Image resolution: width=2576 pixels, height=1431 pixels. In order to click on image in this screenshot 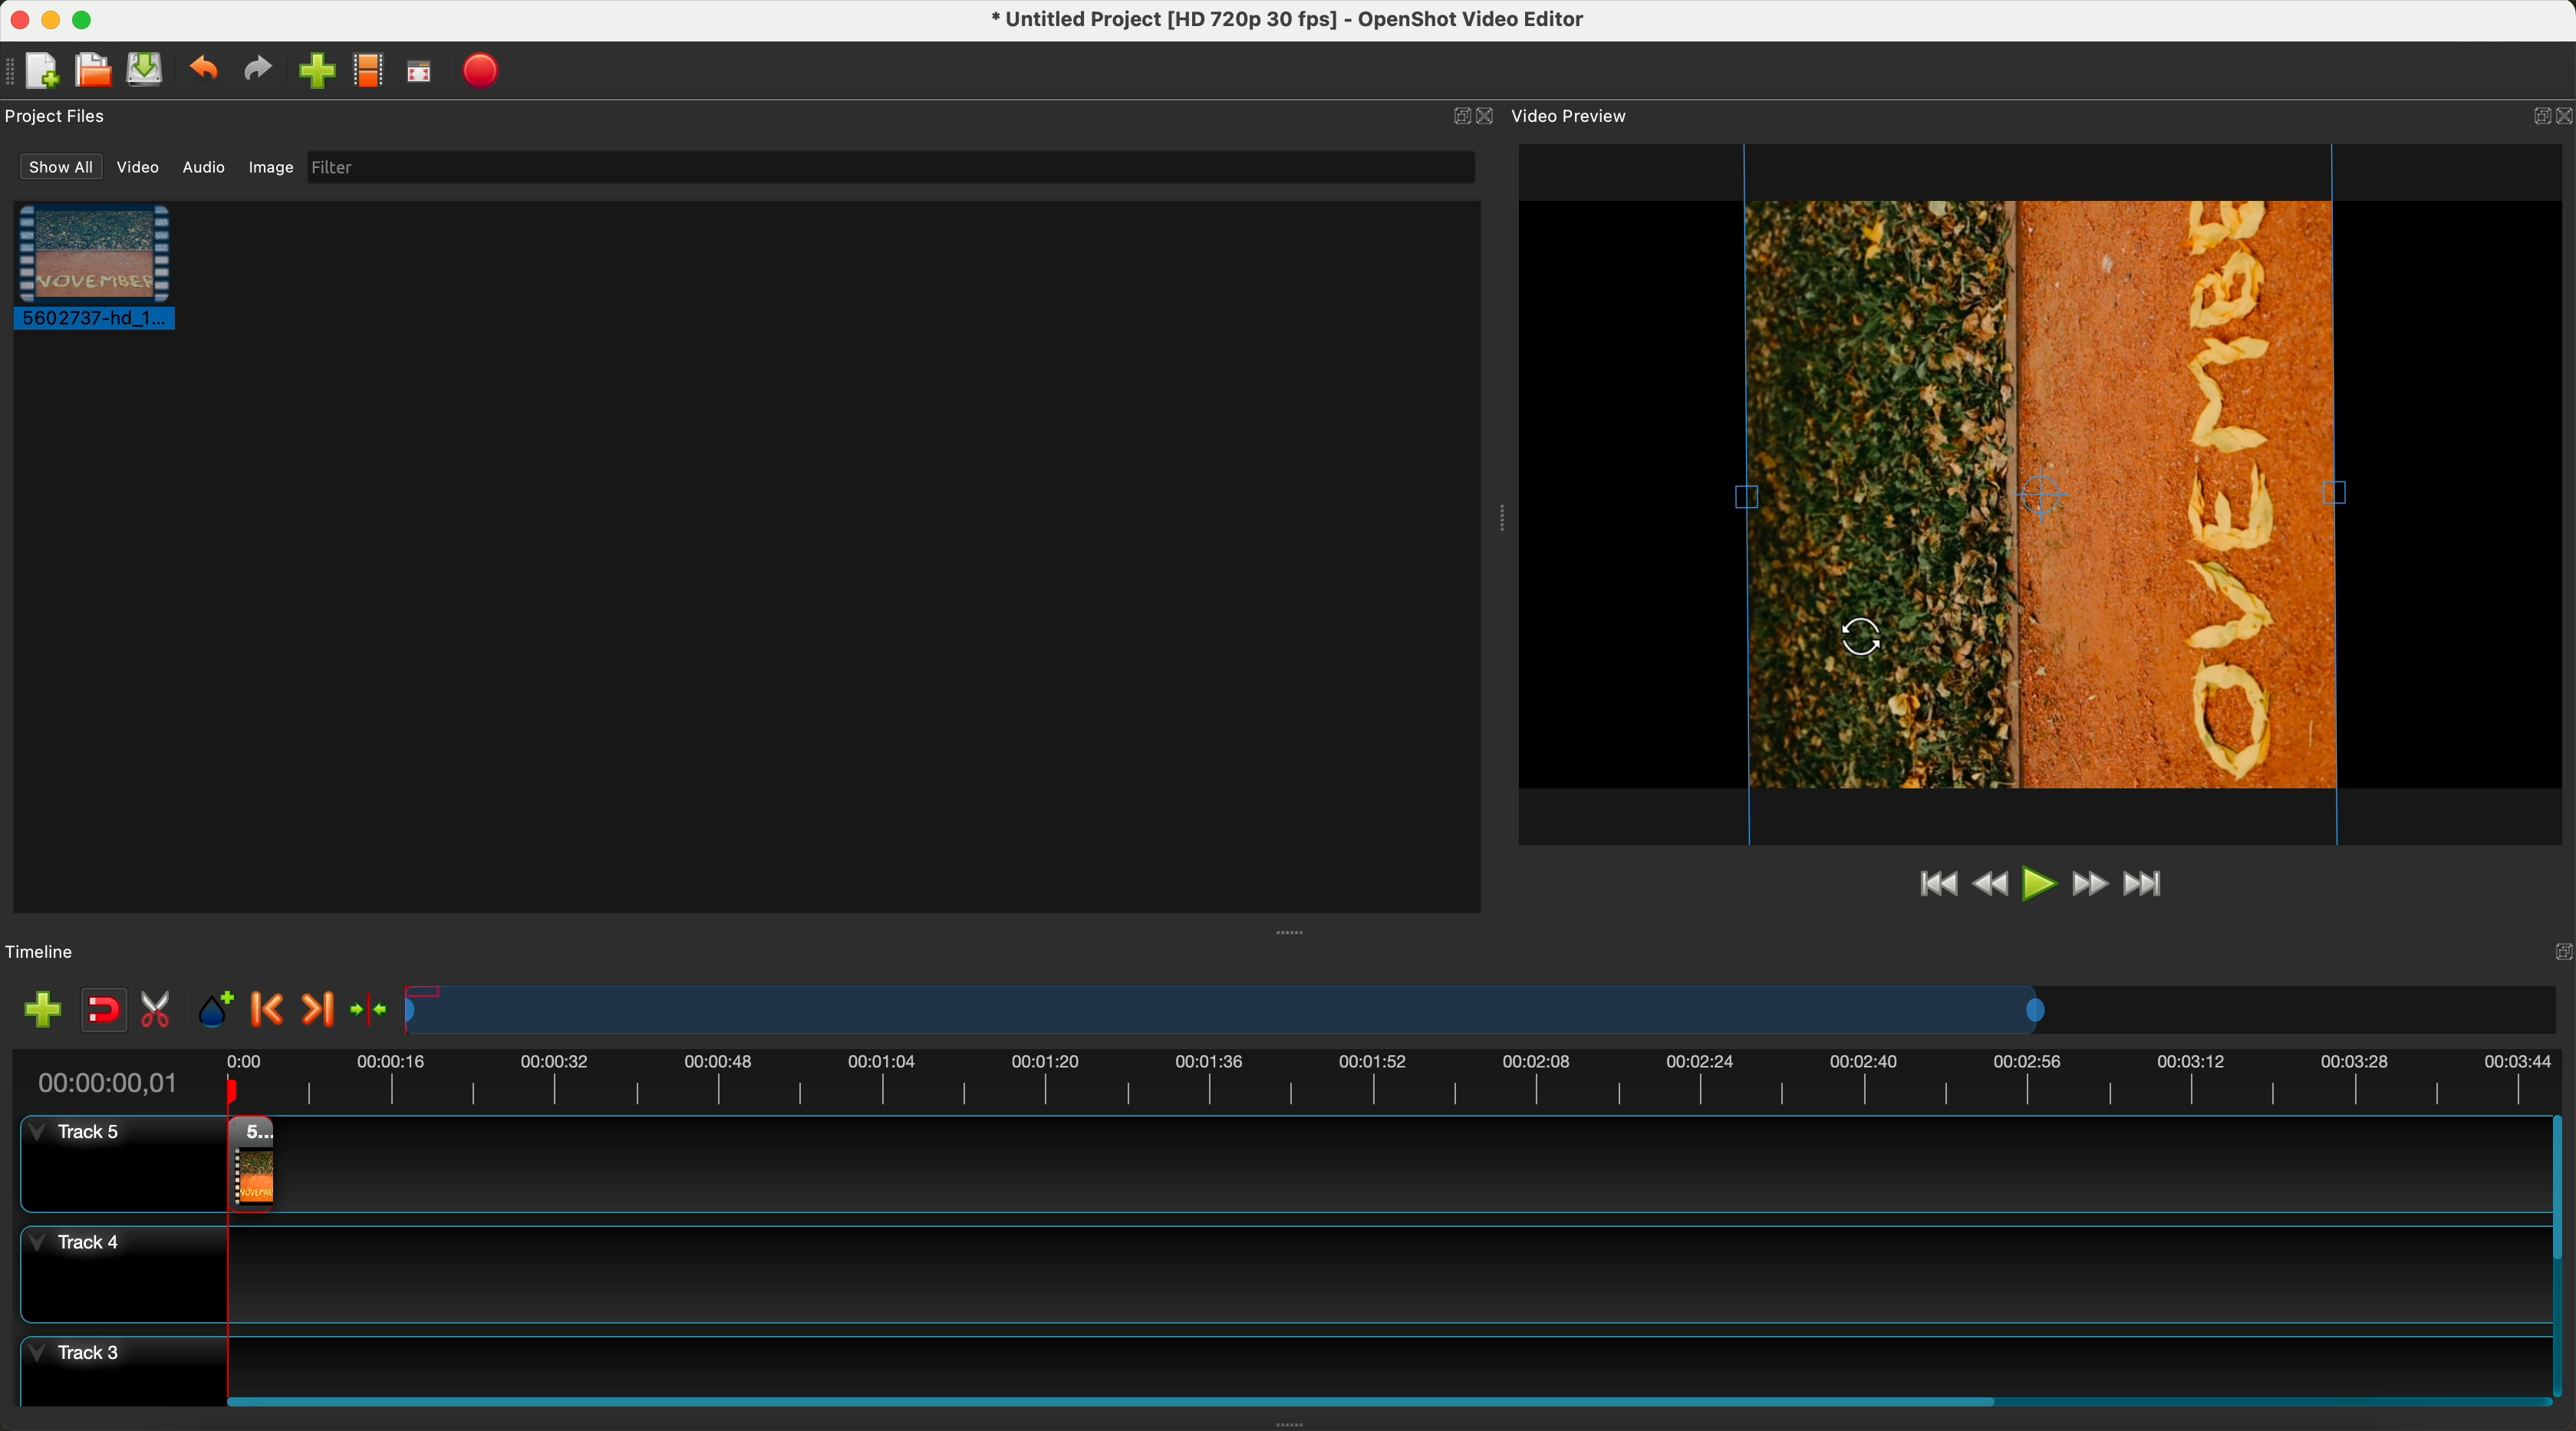, I will do `click(271, 167)`.